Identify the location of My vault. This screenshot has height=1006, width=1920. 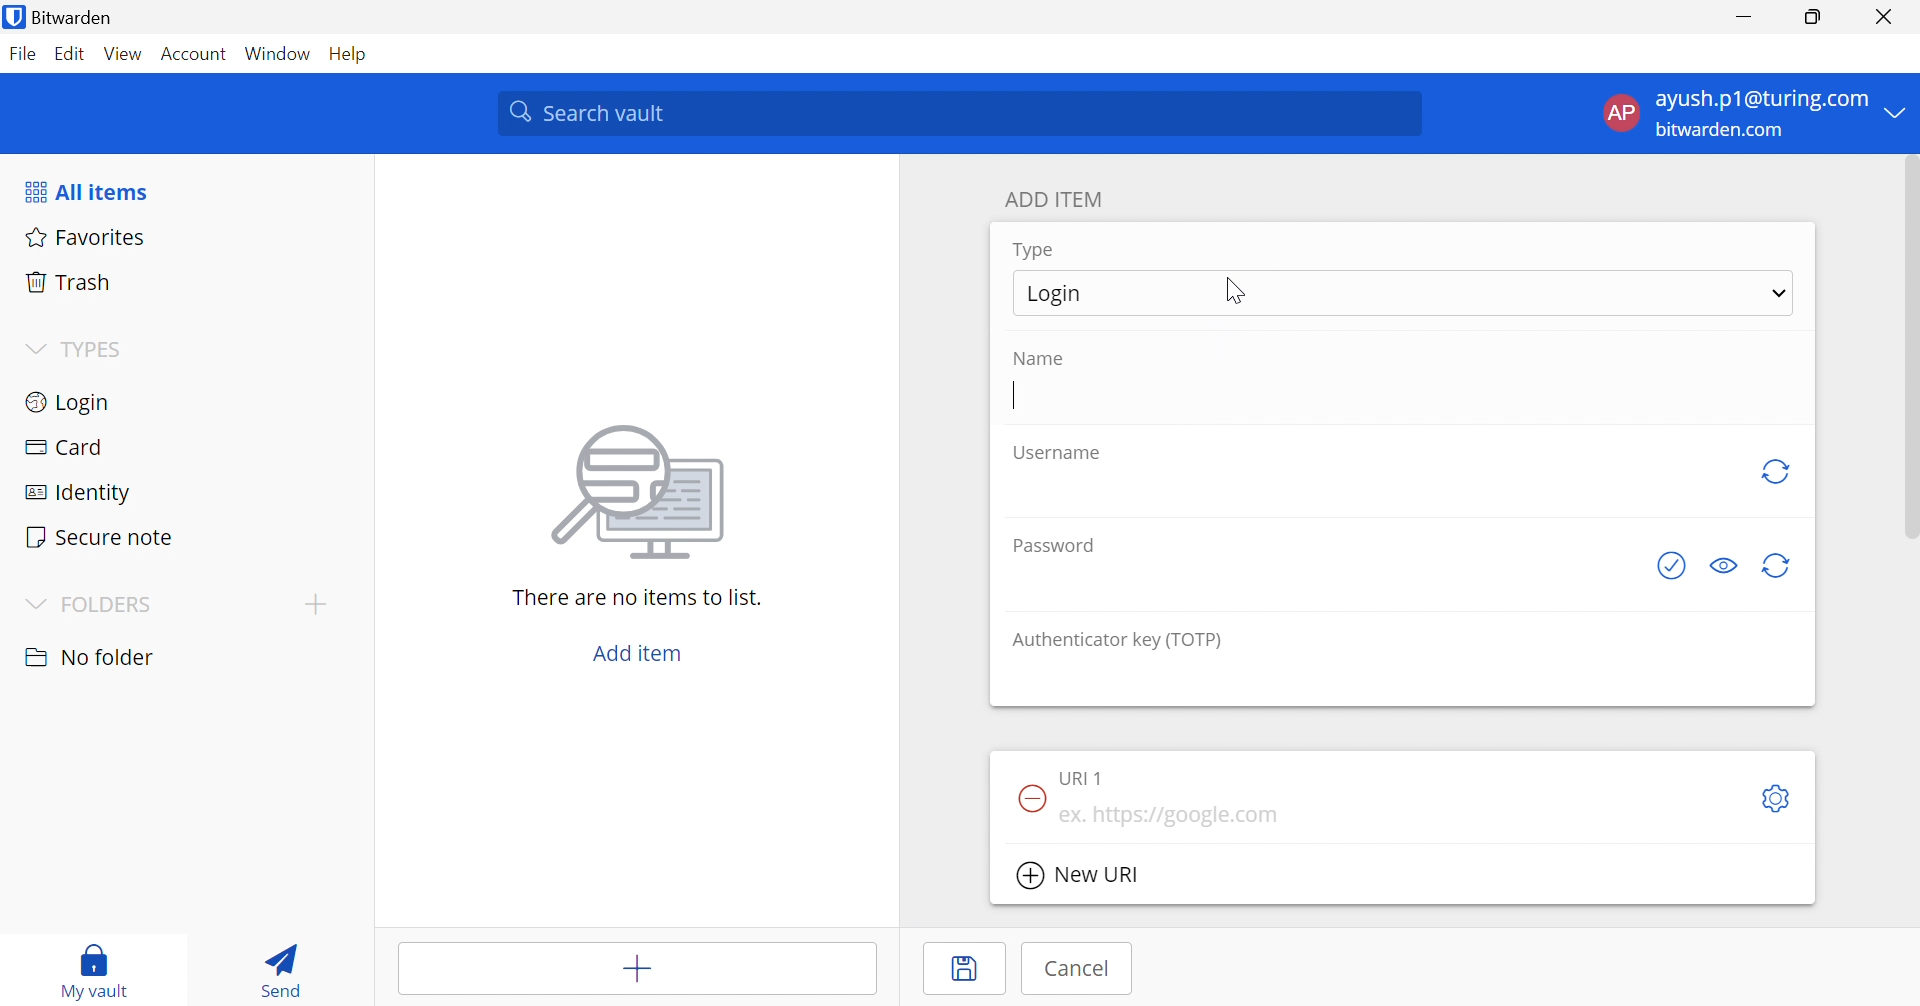
(97, 970).